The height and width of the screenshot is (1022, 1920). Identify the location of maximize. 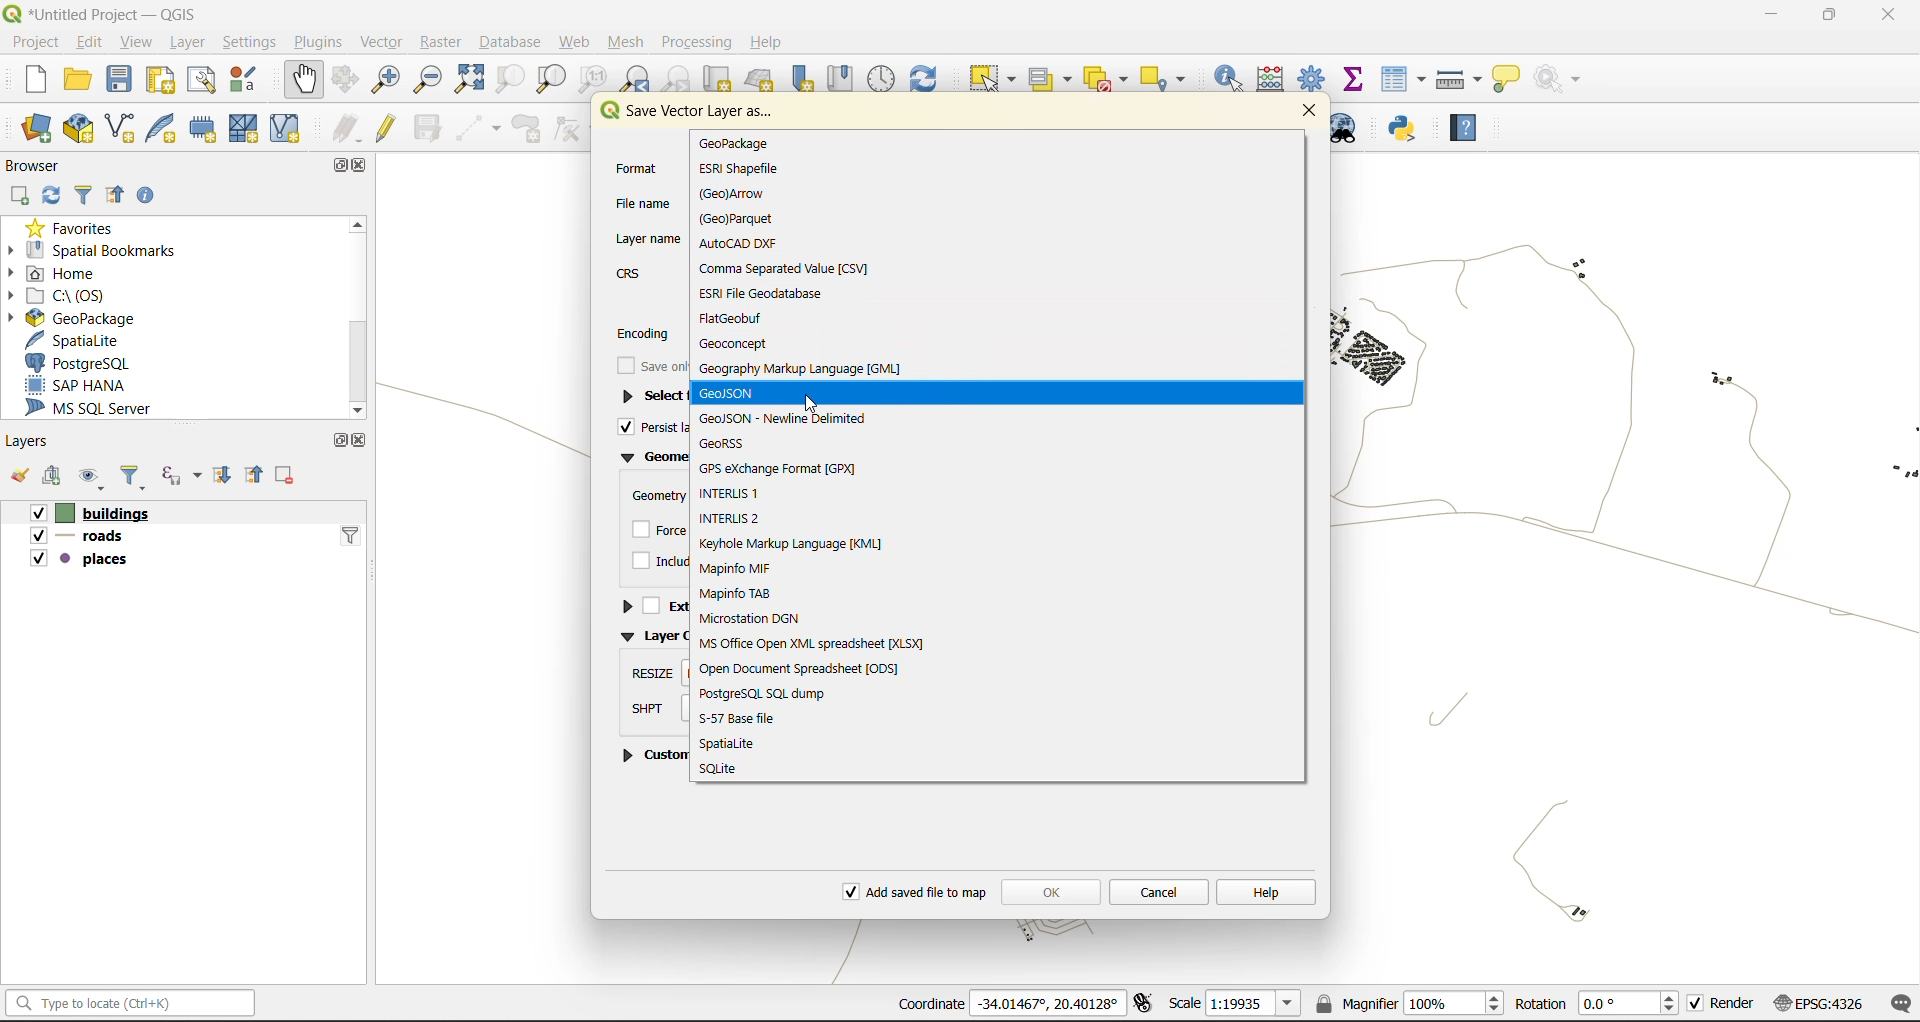
(347, 164).